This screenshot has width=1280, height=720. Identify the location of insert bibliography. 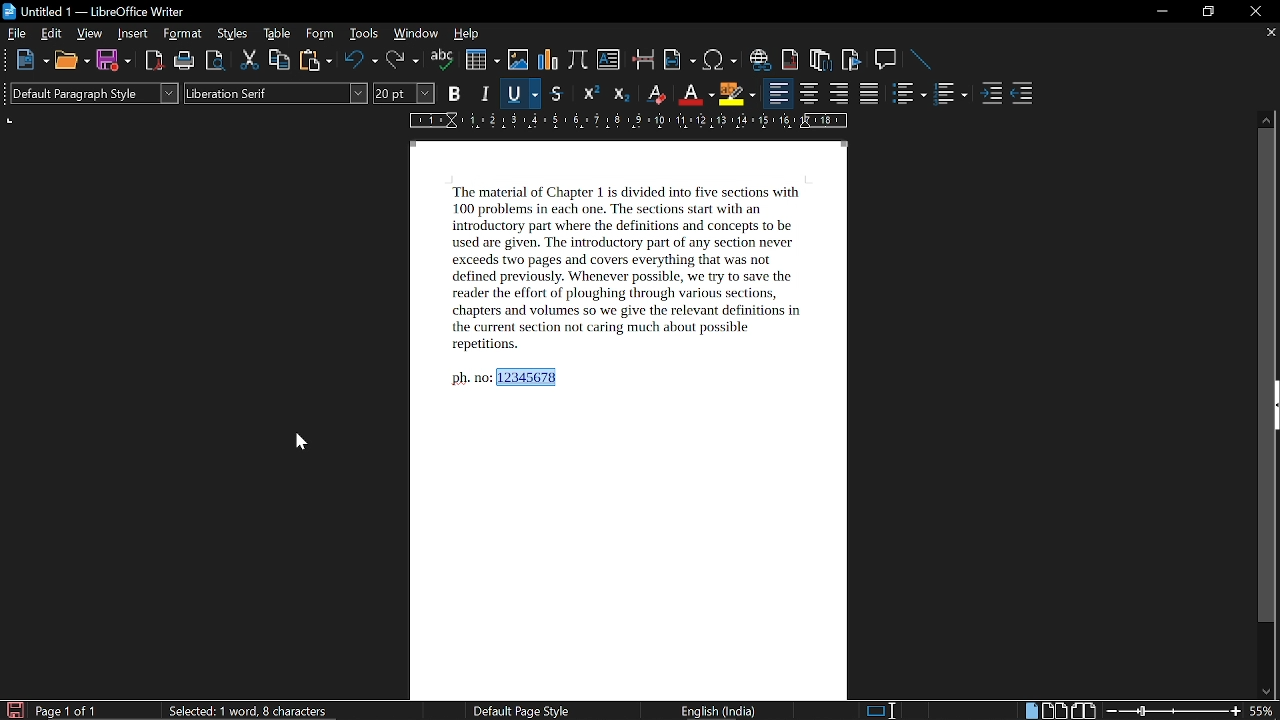
(850, 61).